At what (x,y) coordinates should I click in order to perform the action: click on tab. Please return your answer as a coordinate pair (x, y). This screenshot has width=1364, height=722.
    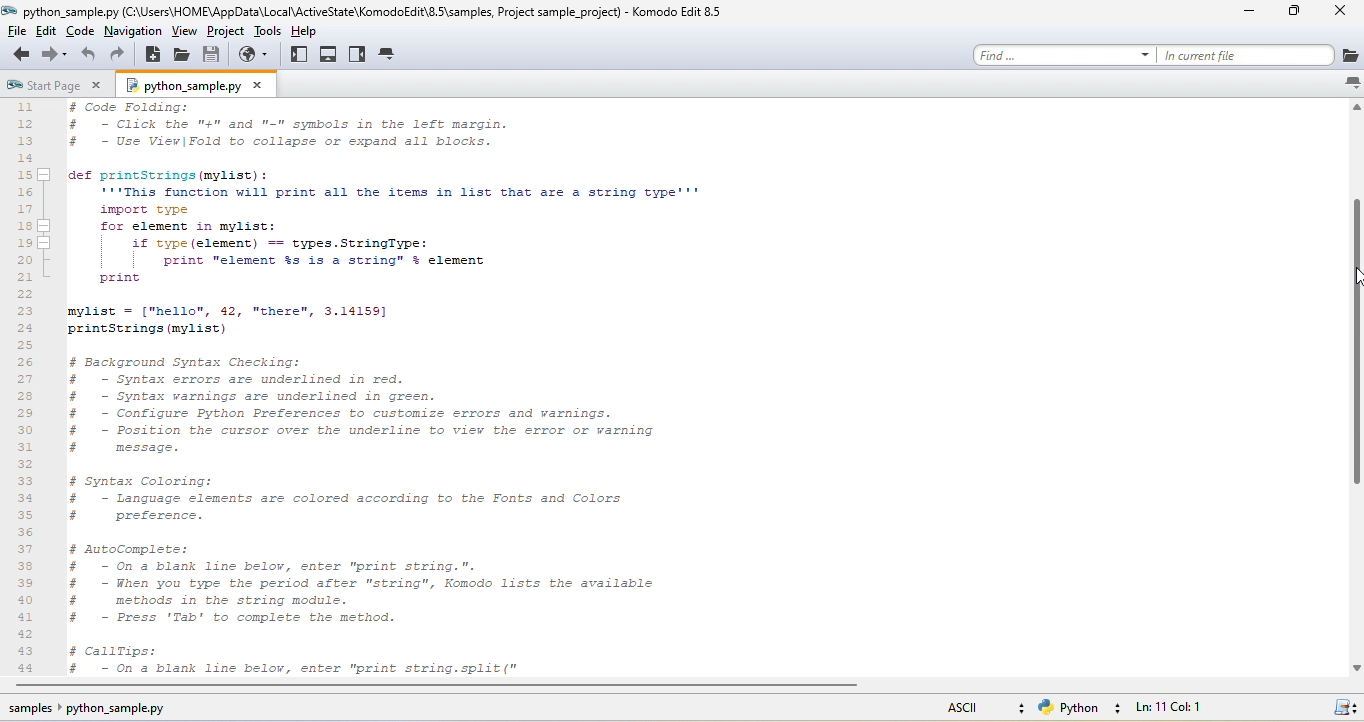
    Looking at the image, I should click on (390, 56).